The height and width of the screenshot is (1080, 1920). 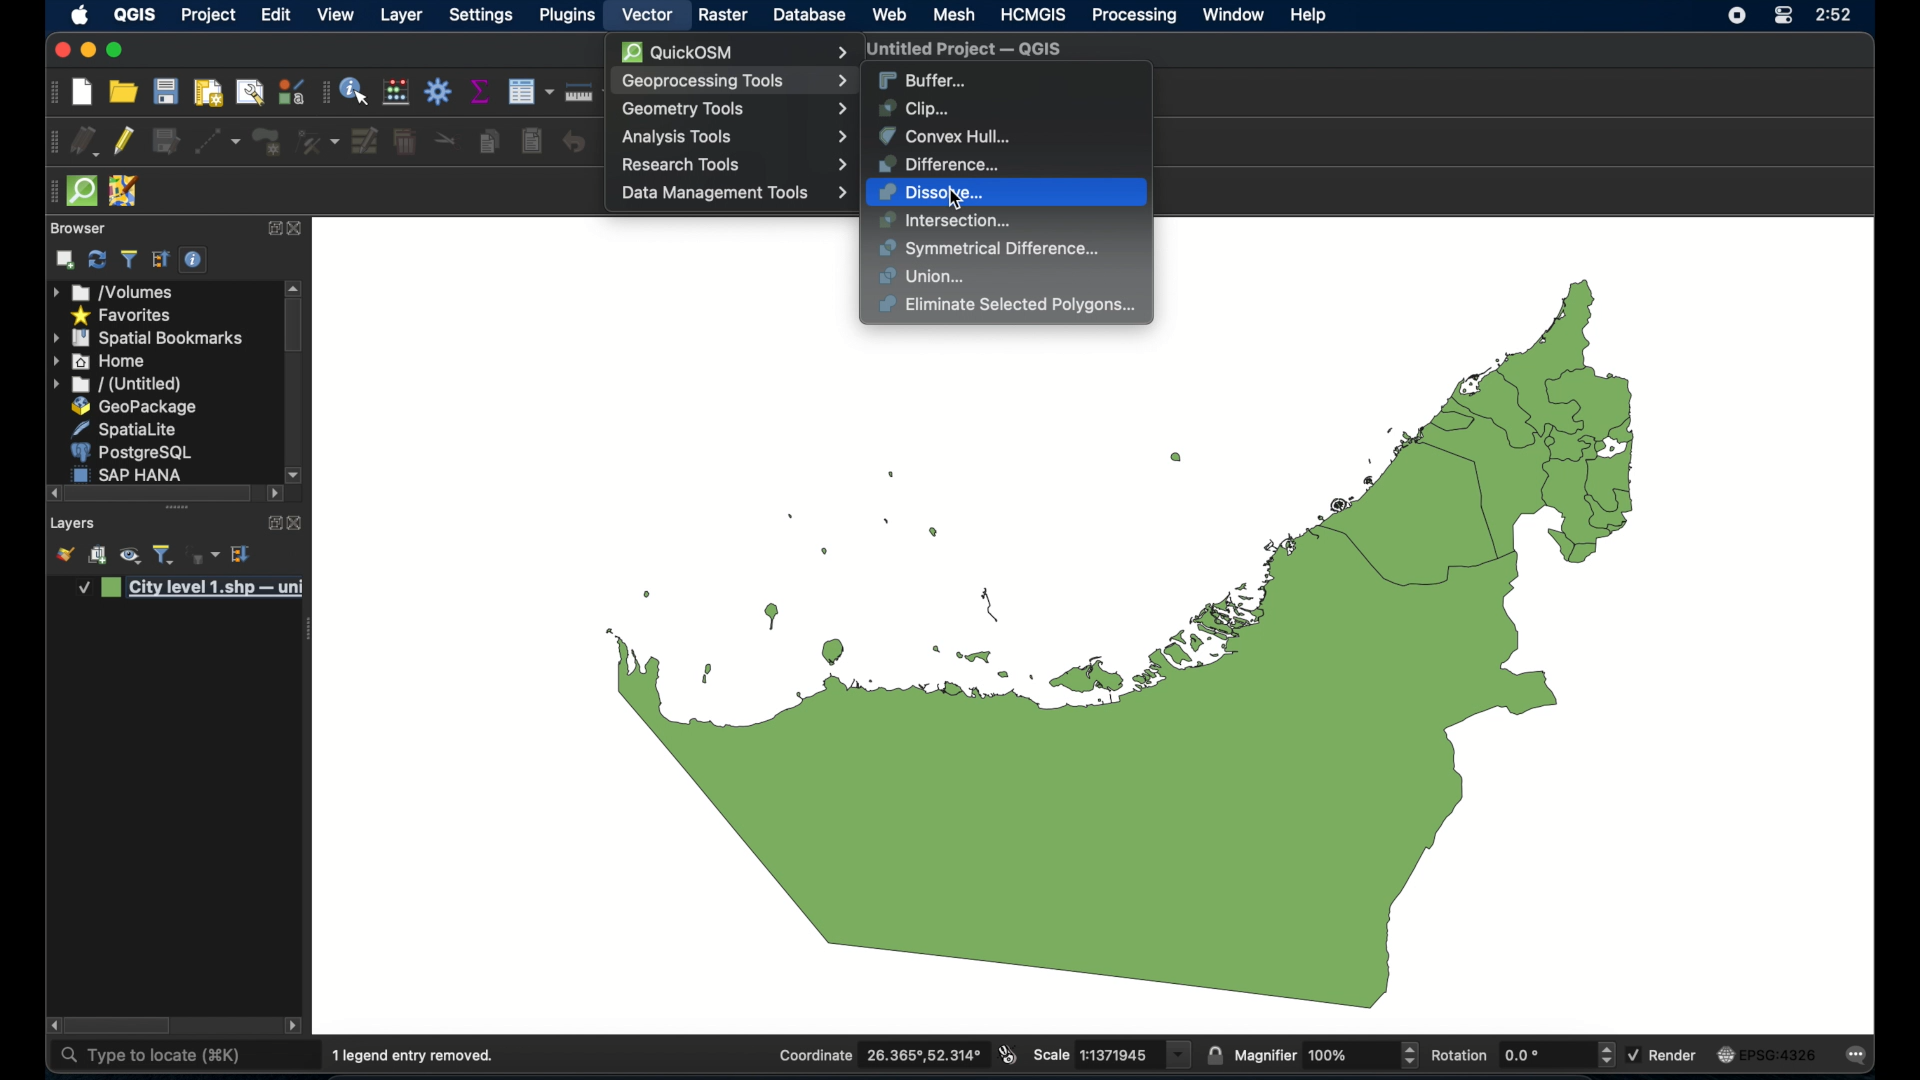 I want to click on undo, so click(x=573, y=142).